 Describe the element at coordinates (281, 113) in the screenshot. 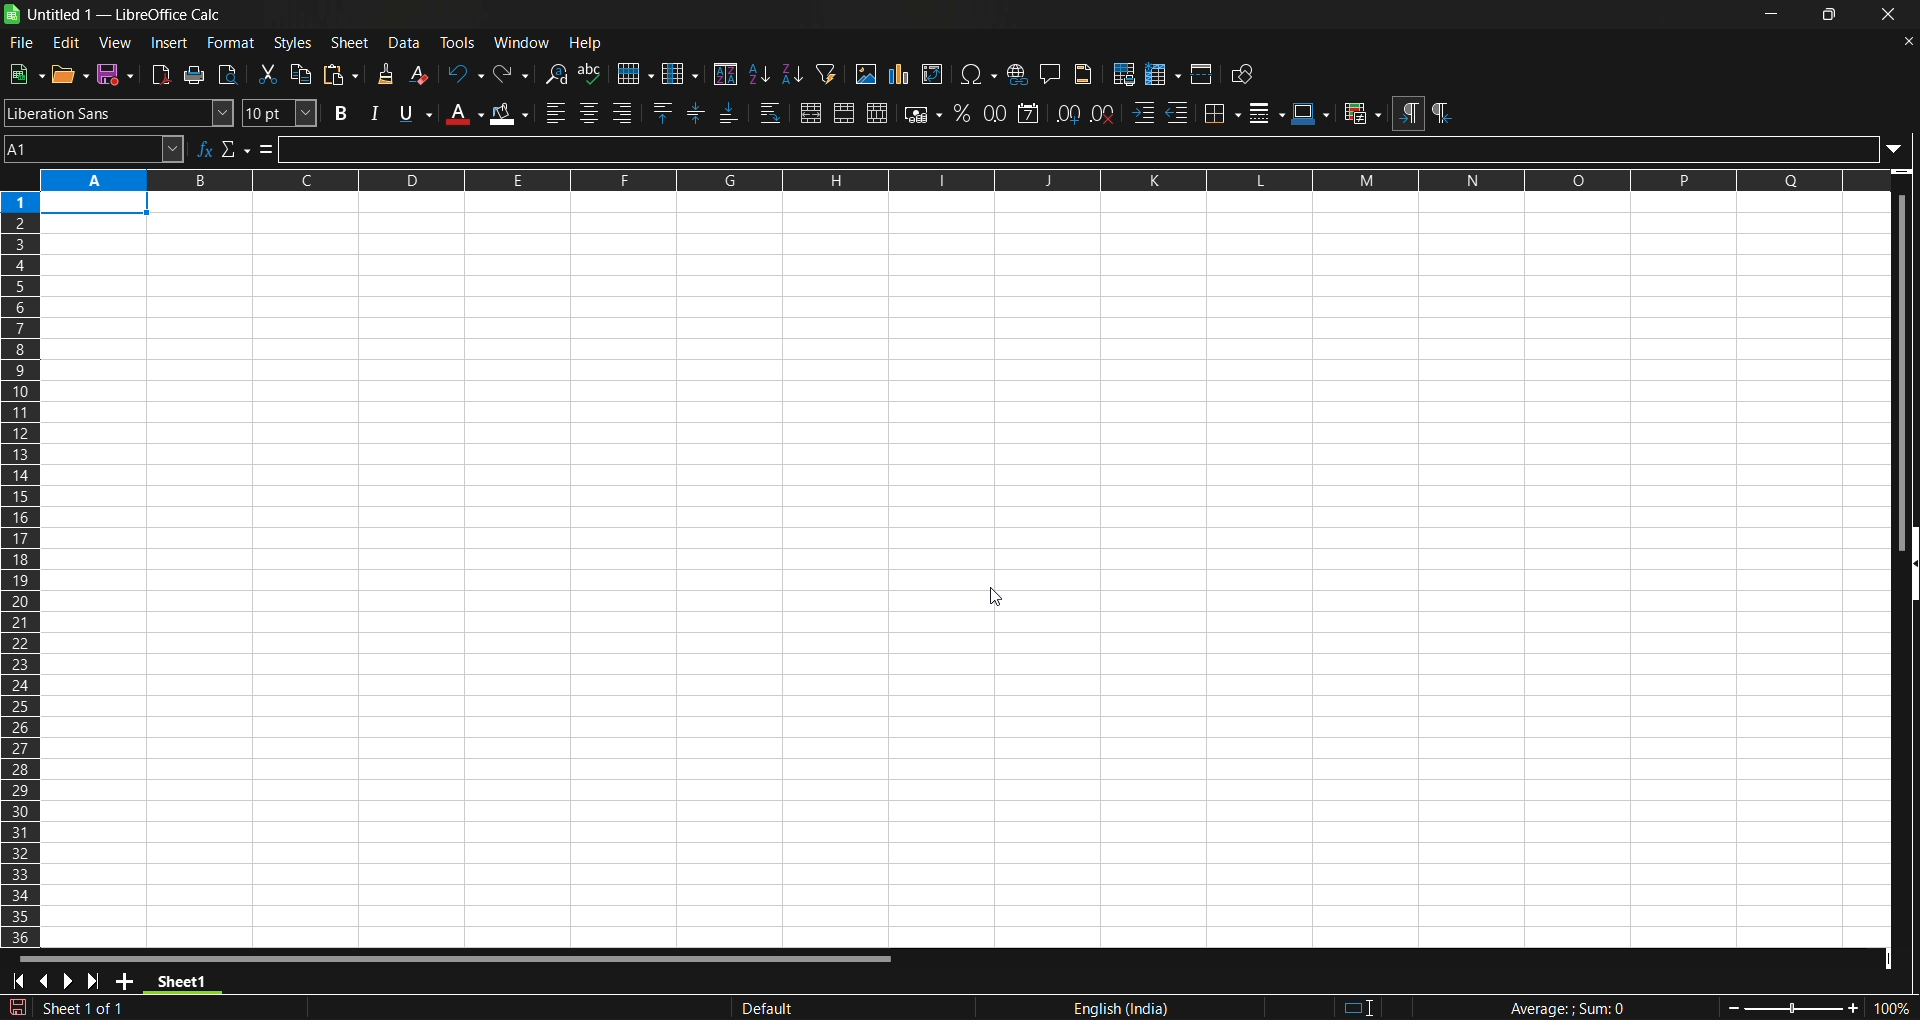

I see `font size` at that location.